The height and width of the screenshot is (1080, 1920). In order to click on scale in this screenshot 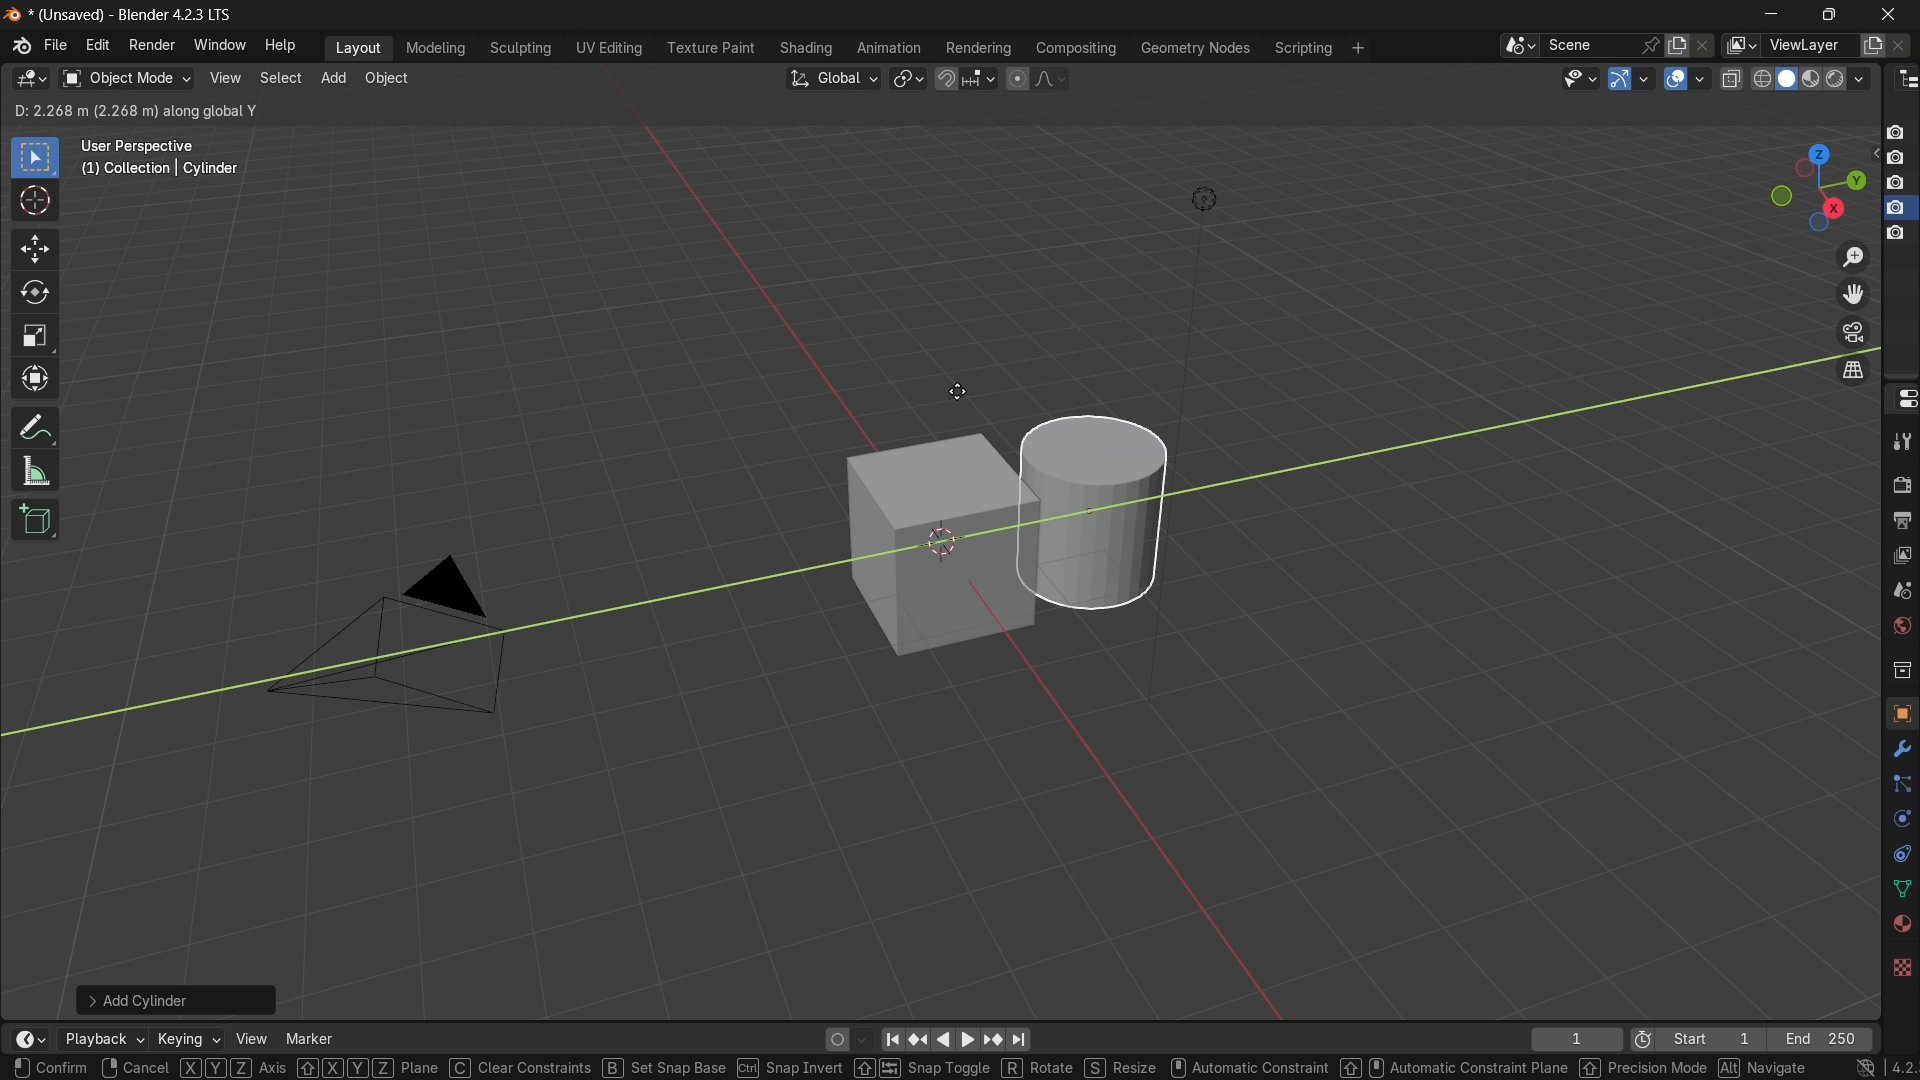, I will do `click(34, 336)`.